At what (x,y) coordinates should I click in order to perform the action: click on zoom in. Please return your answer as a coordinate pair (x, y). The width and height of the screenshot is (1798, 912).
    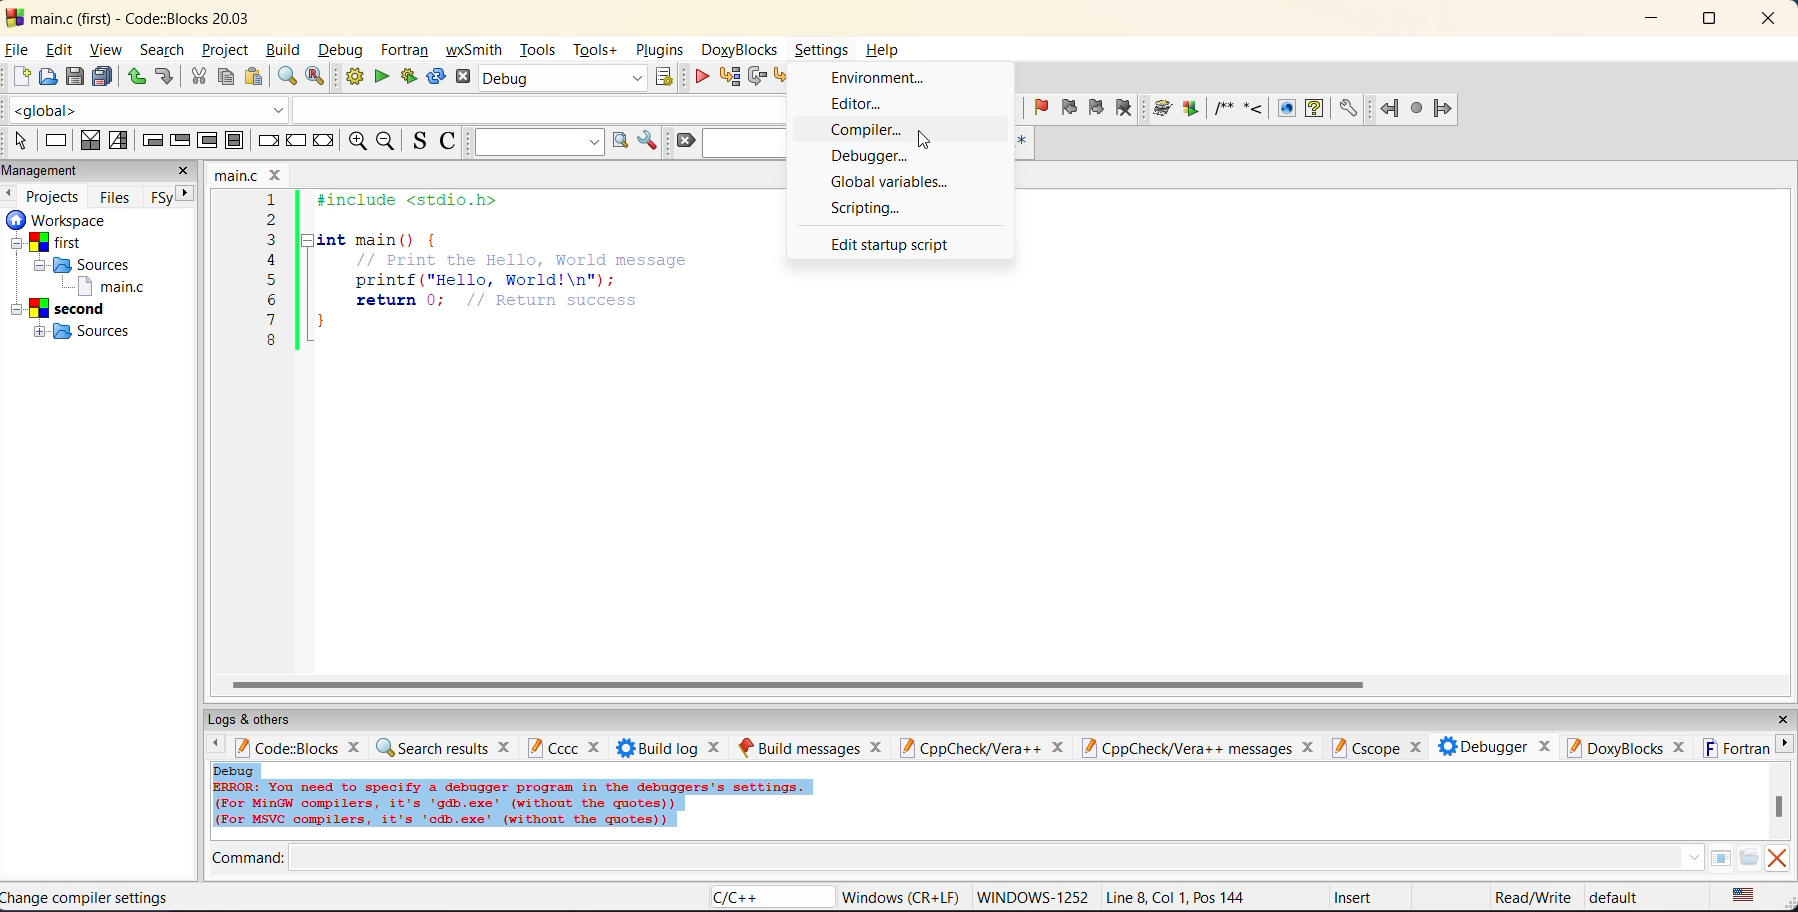
    Looking at the image, I should click on (360, 142).